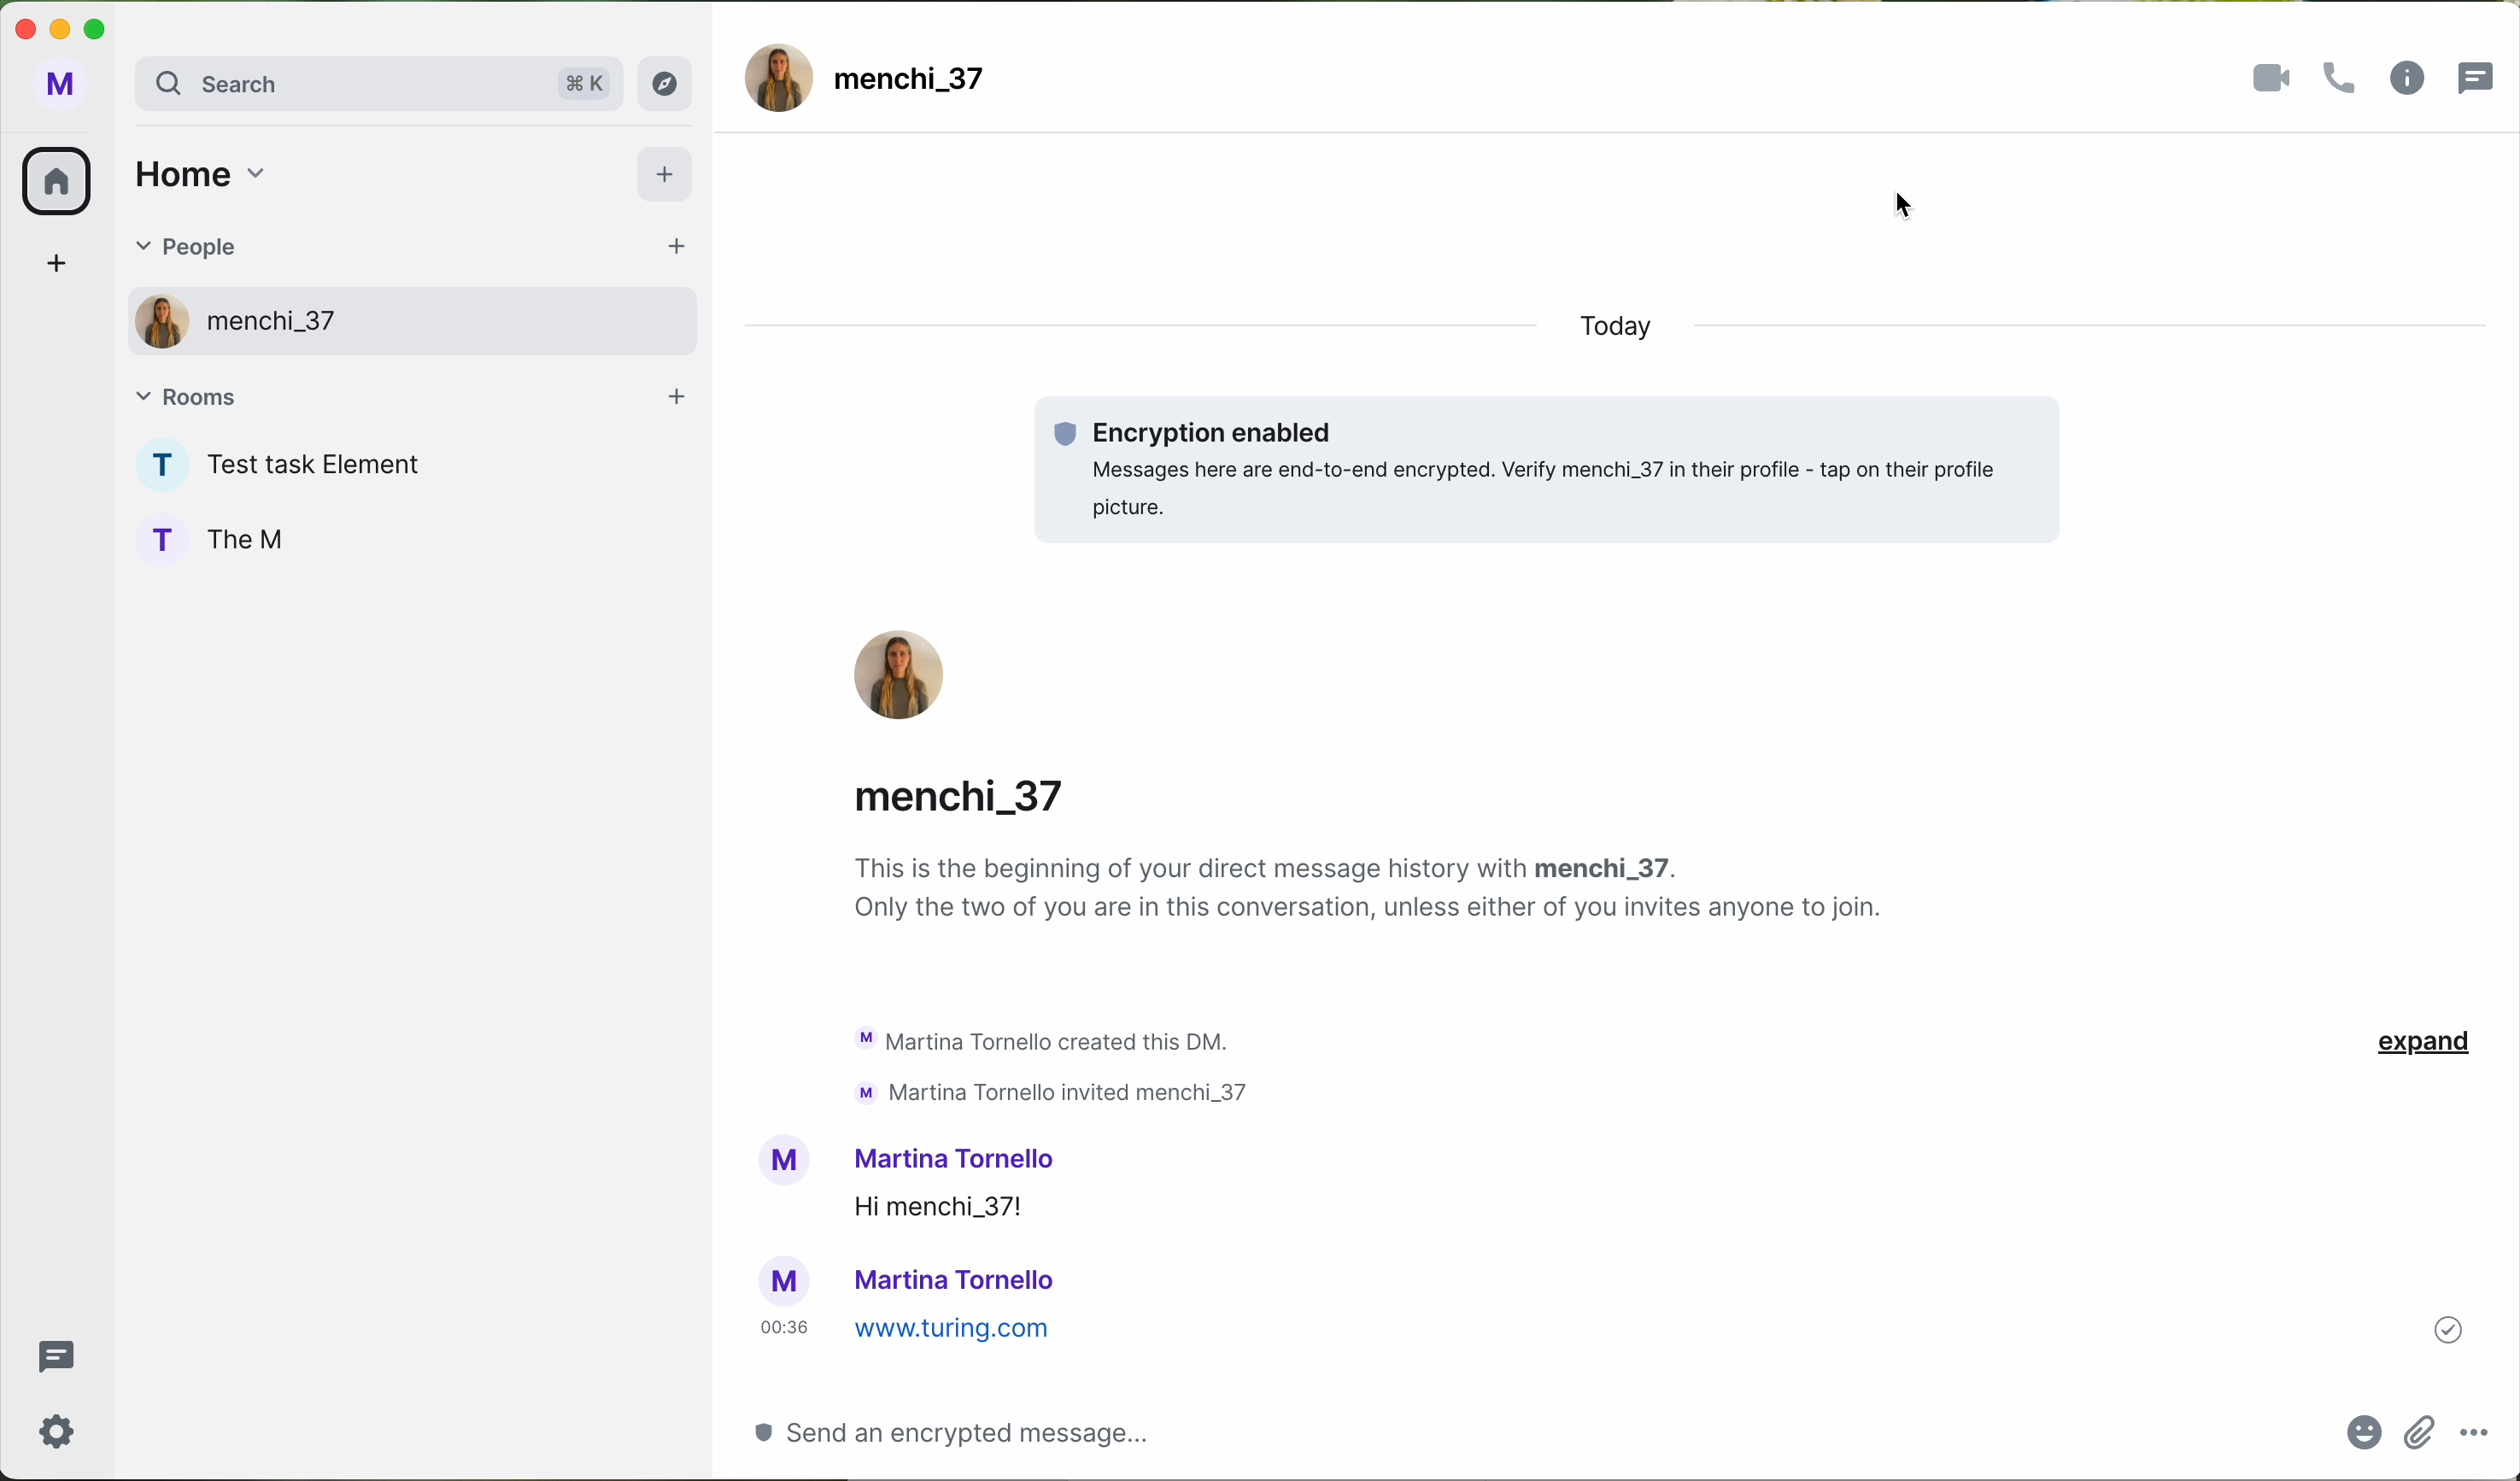  I want to click on notes, so click(1372, 903).